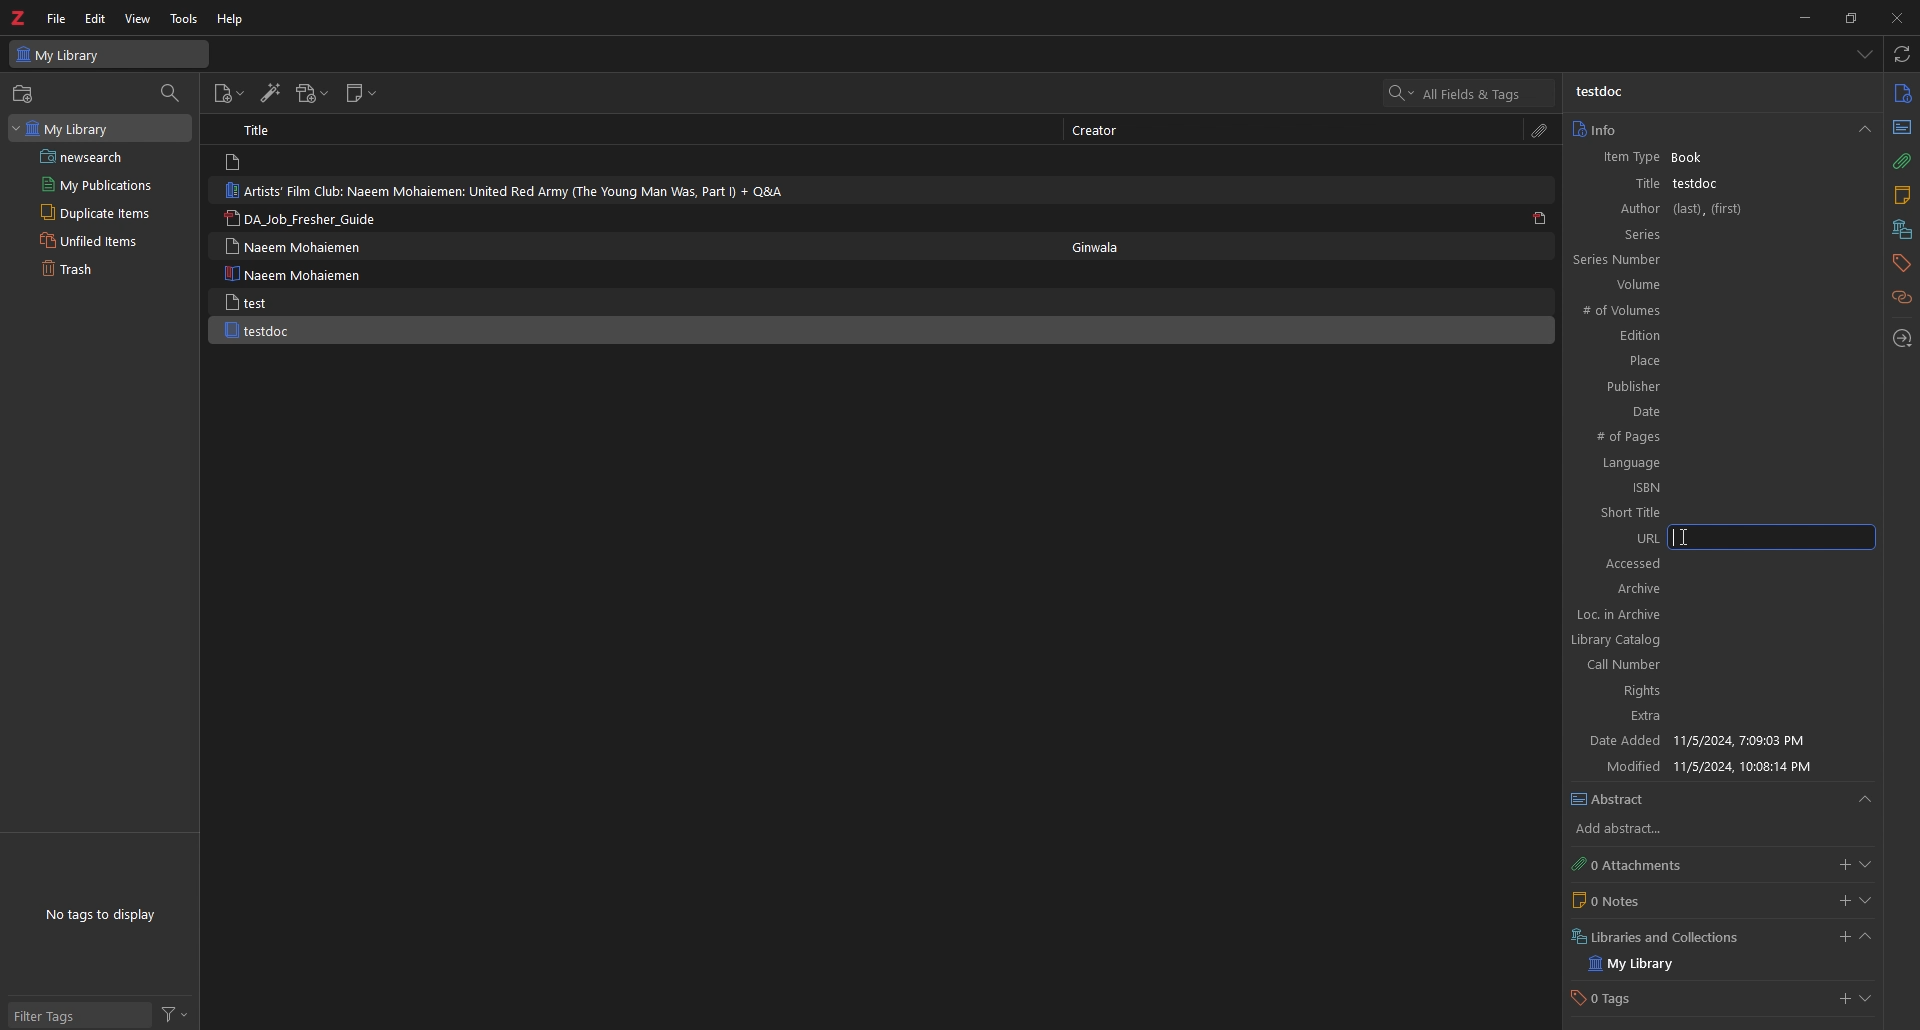 The image size is (1920, 1030). I want to click on Modified 11/5/2024 10:08:14 PM, so click(1719, 767).